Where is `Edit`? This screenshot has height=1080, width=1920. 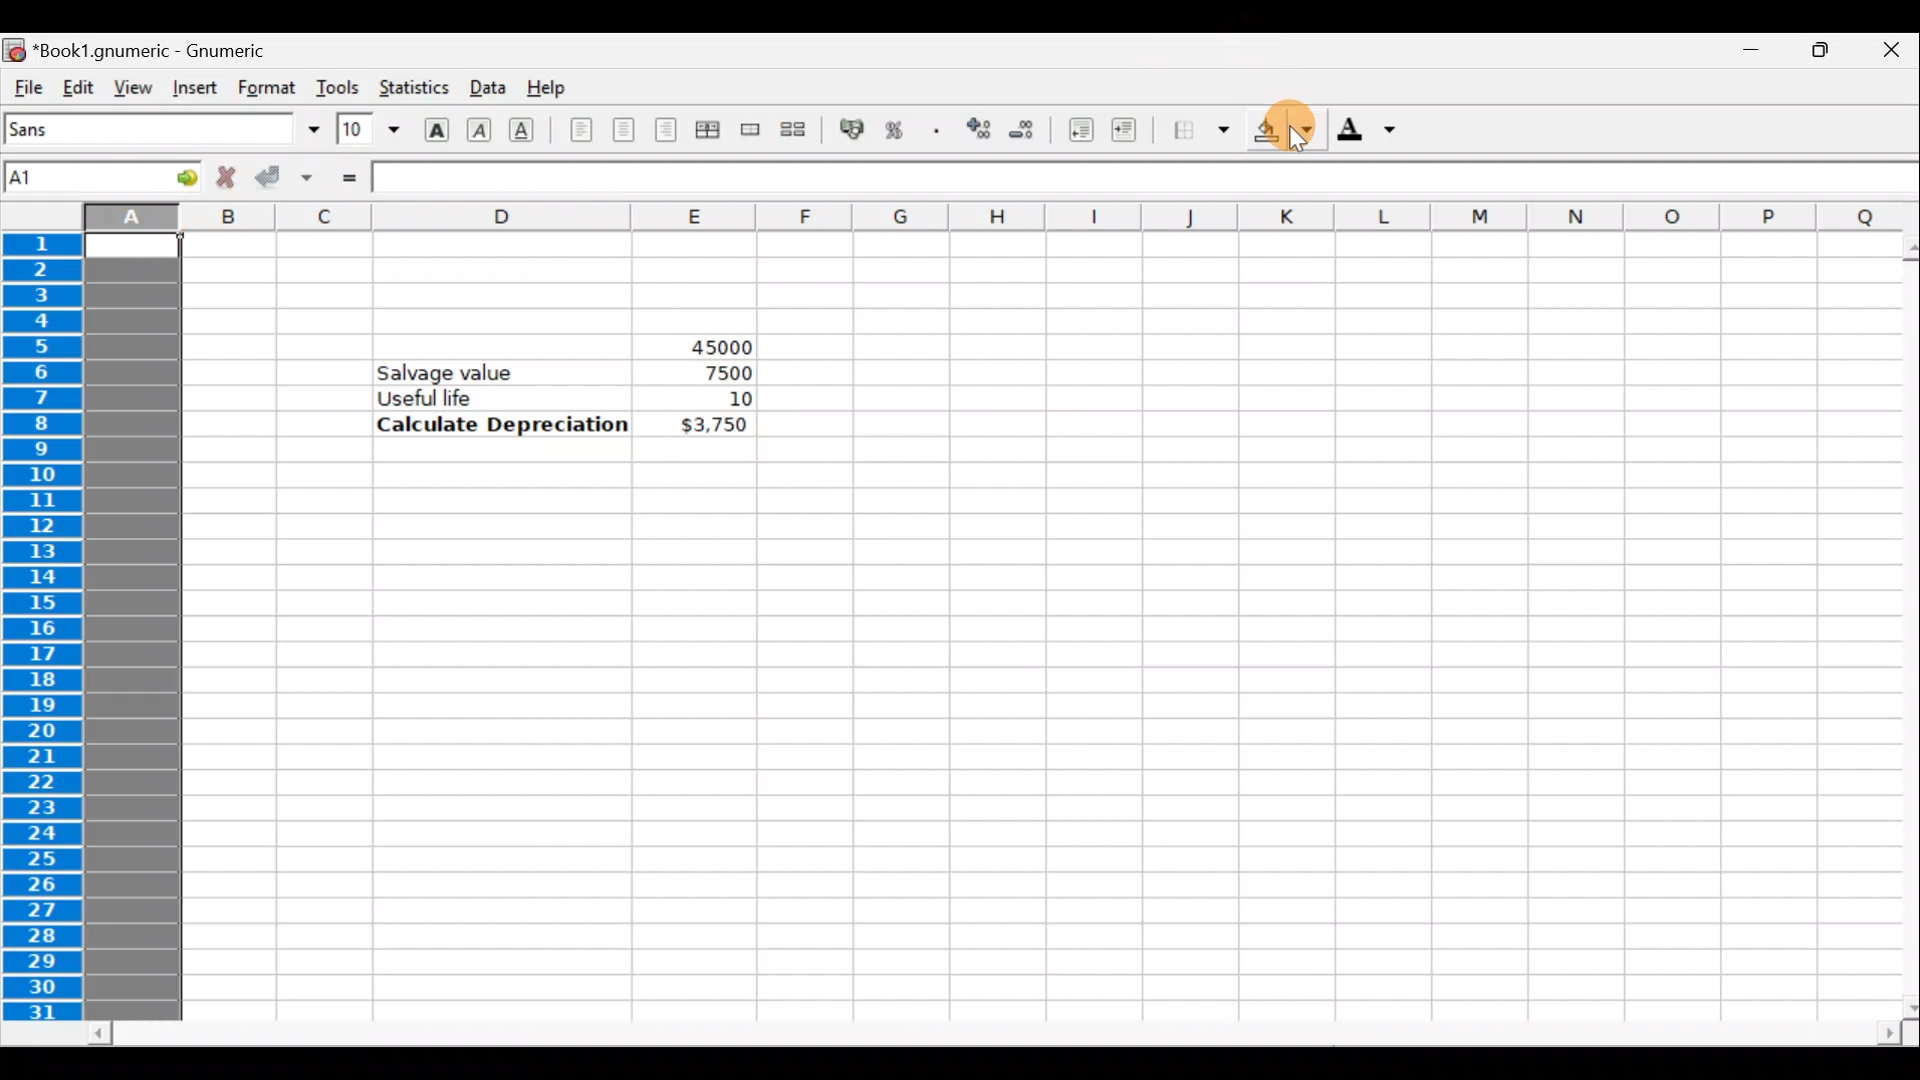
Edit is located at coordinates (78, 86).